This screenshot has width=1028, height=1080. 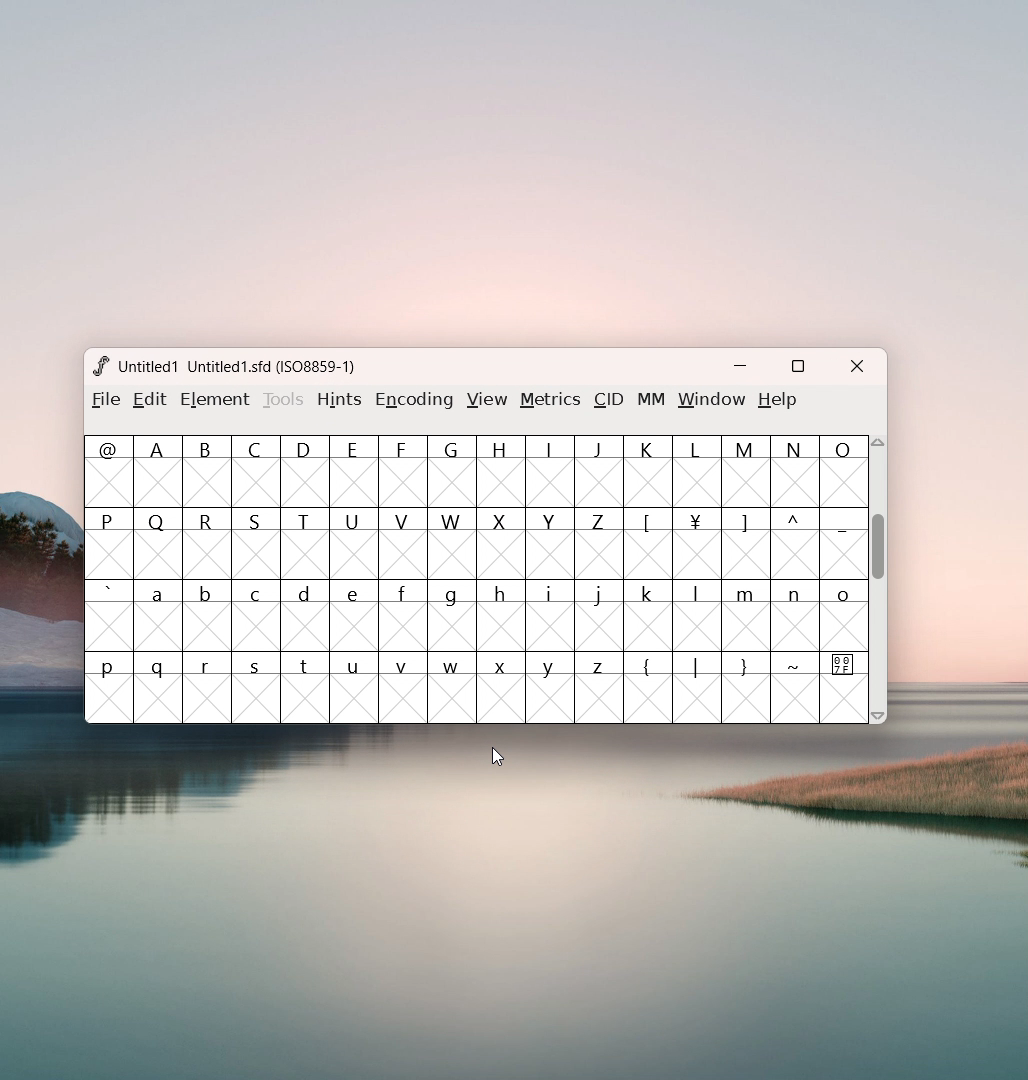 What do you see at coordinates (208, 687) in the screenshot?
I see `r` at bounding box center [208, 687].